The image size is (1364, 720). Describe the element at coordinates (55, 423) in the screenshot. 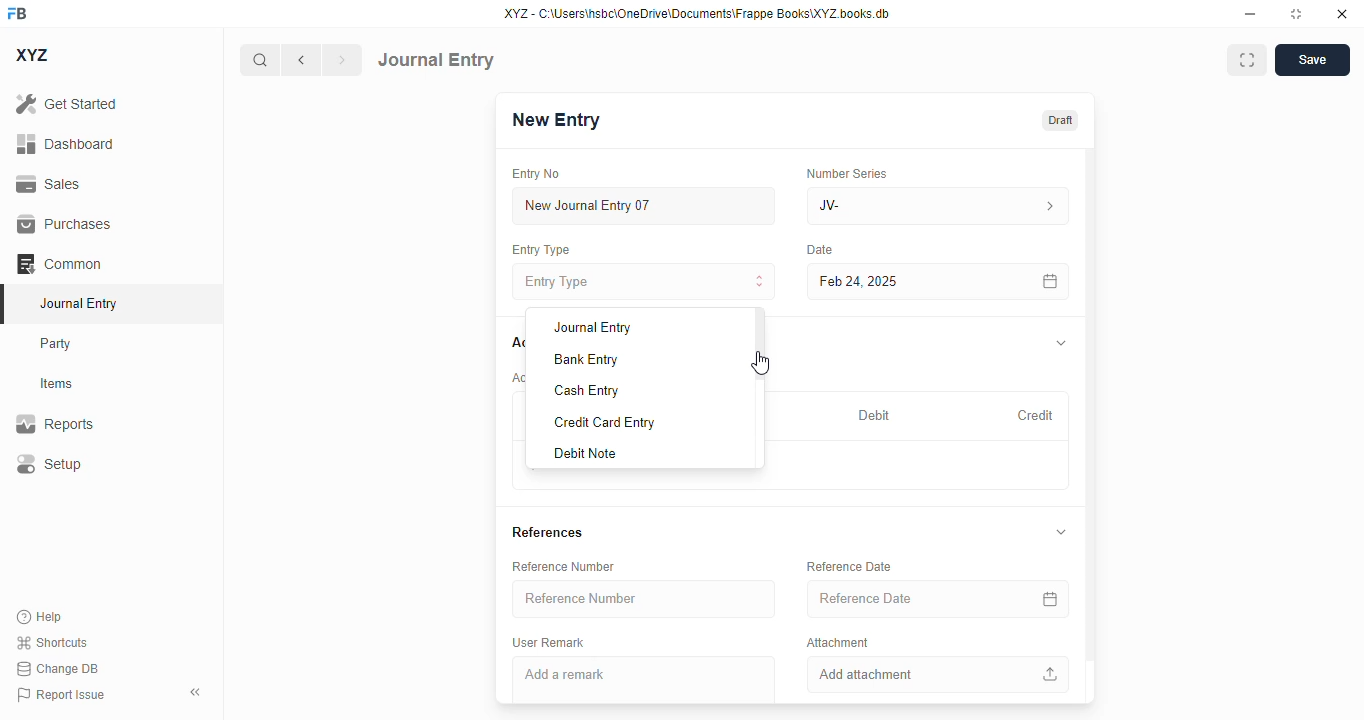

I see `reports` at that location.